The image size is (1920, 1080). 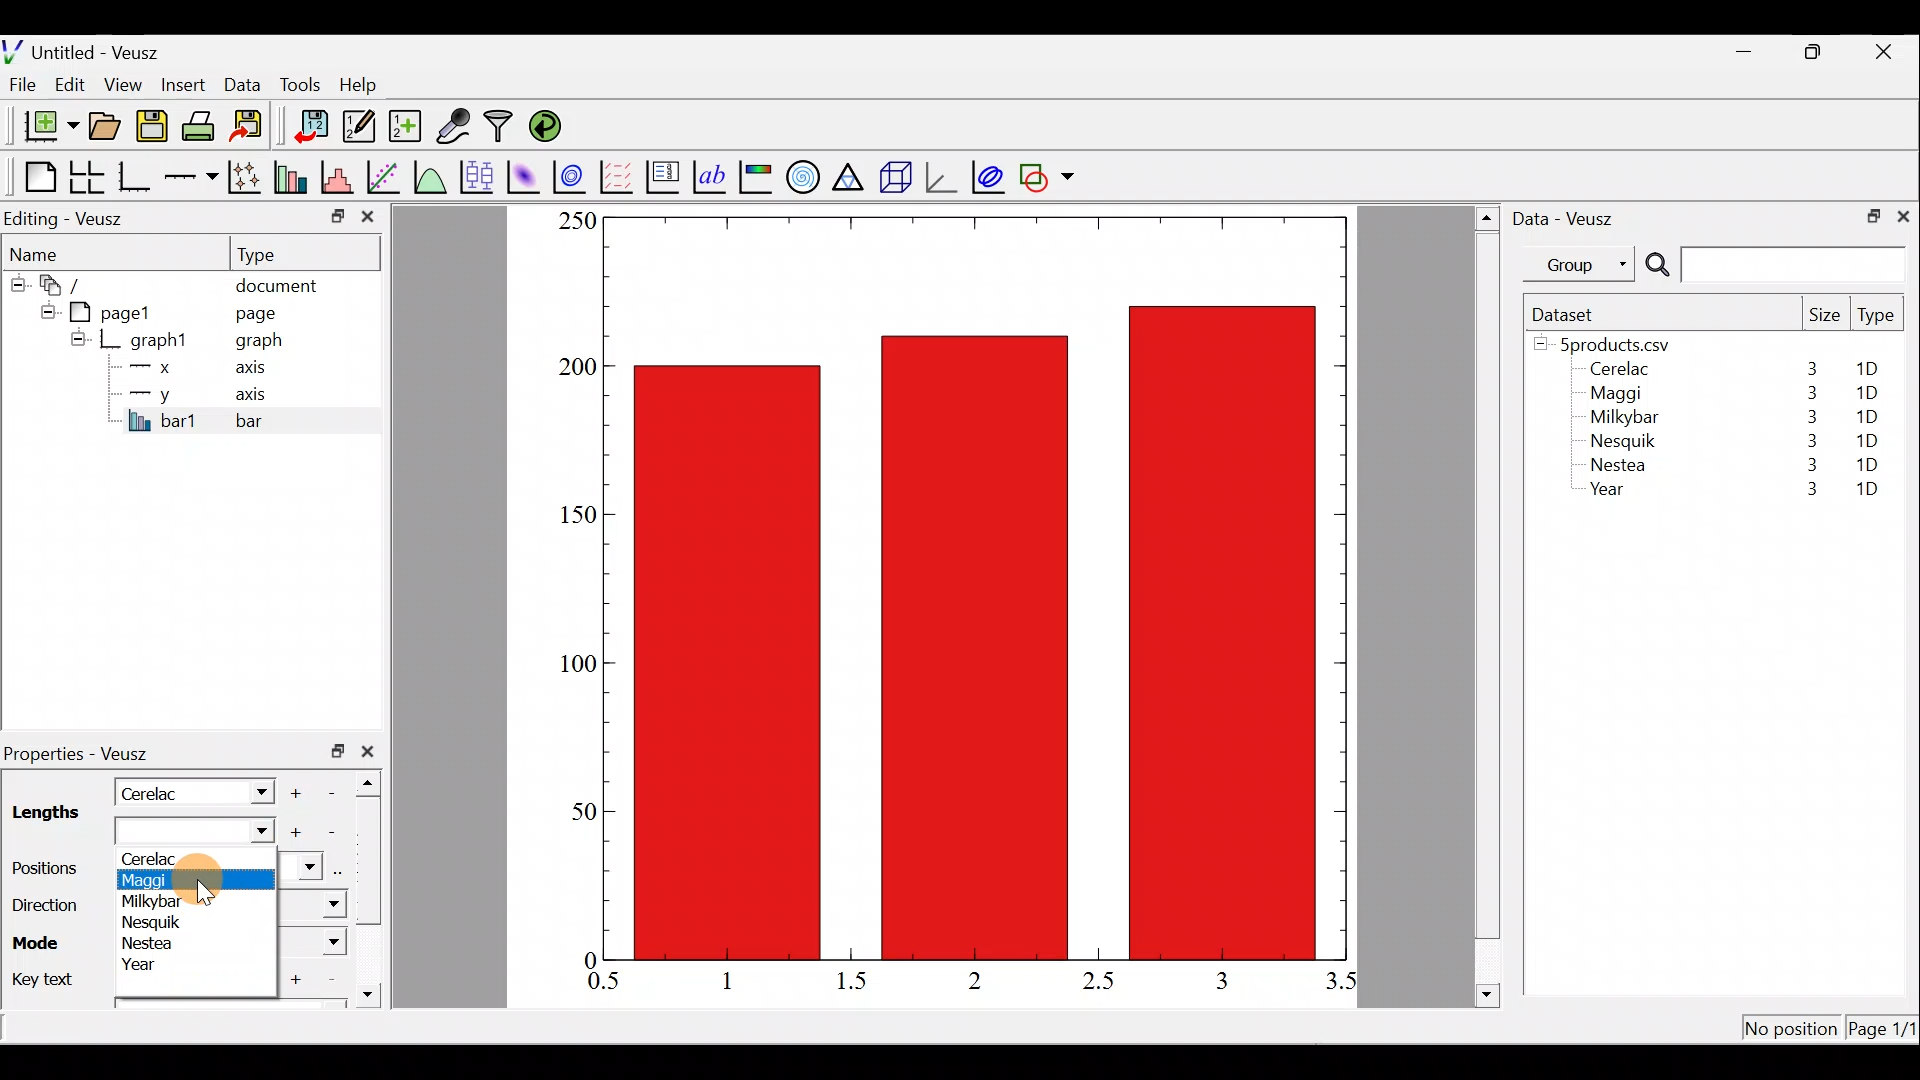 I want to click on select using dataset browser, so click(x=343, y=871).